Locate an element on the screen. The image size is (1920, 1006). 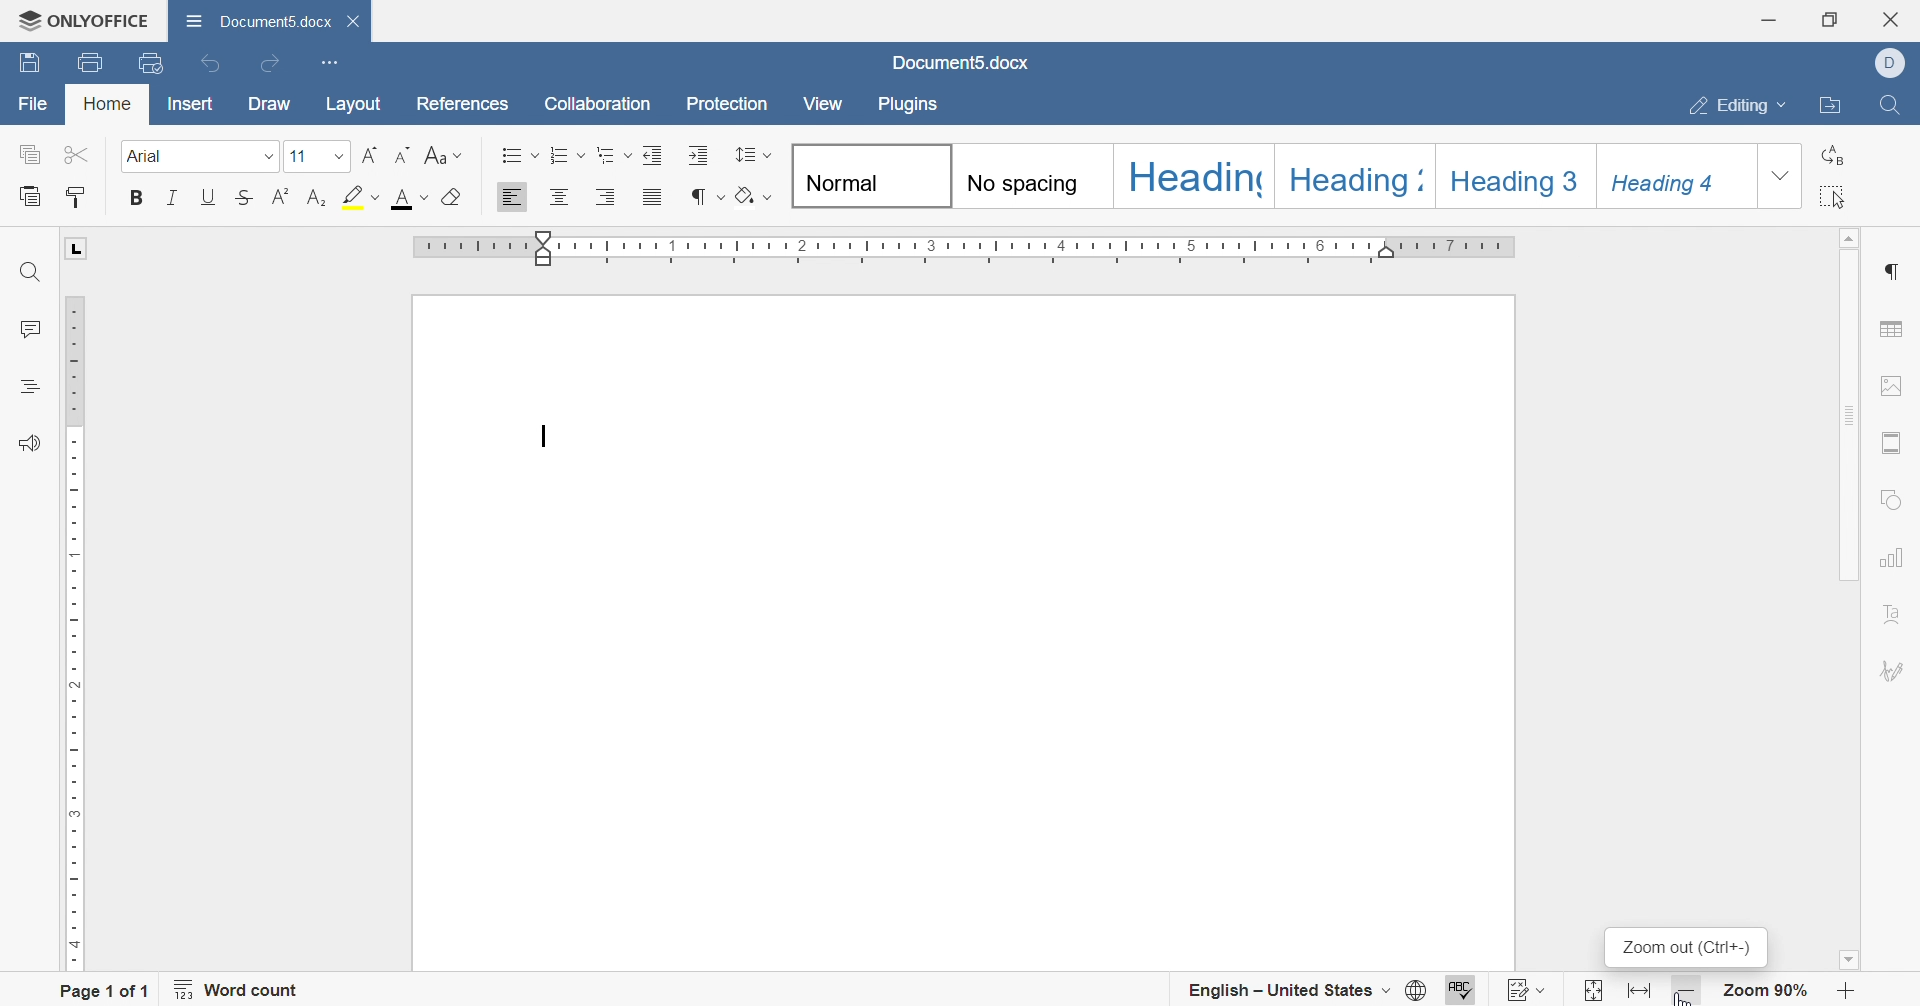
paragraph settings is located at coordinates (1897, 266).